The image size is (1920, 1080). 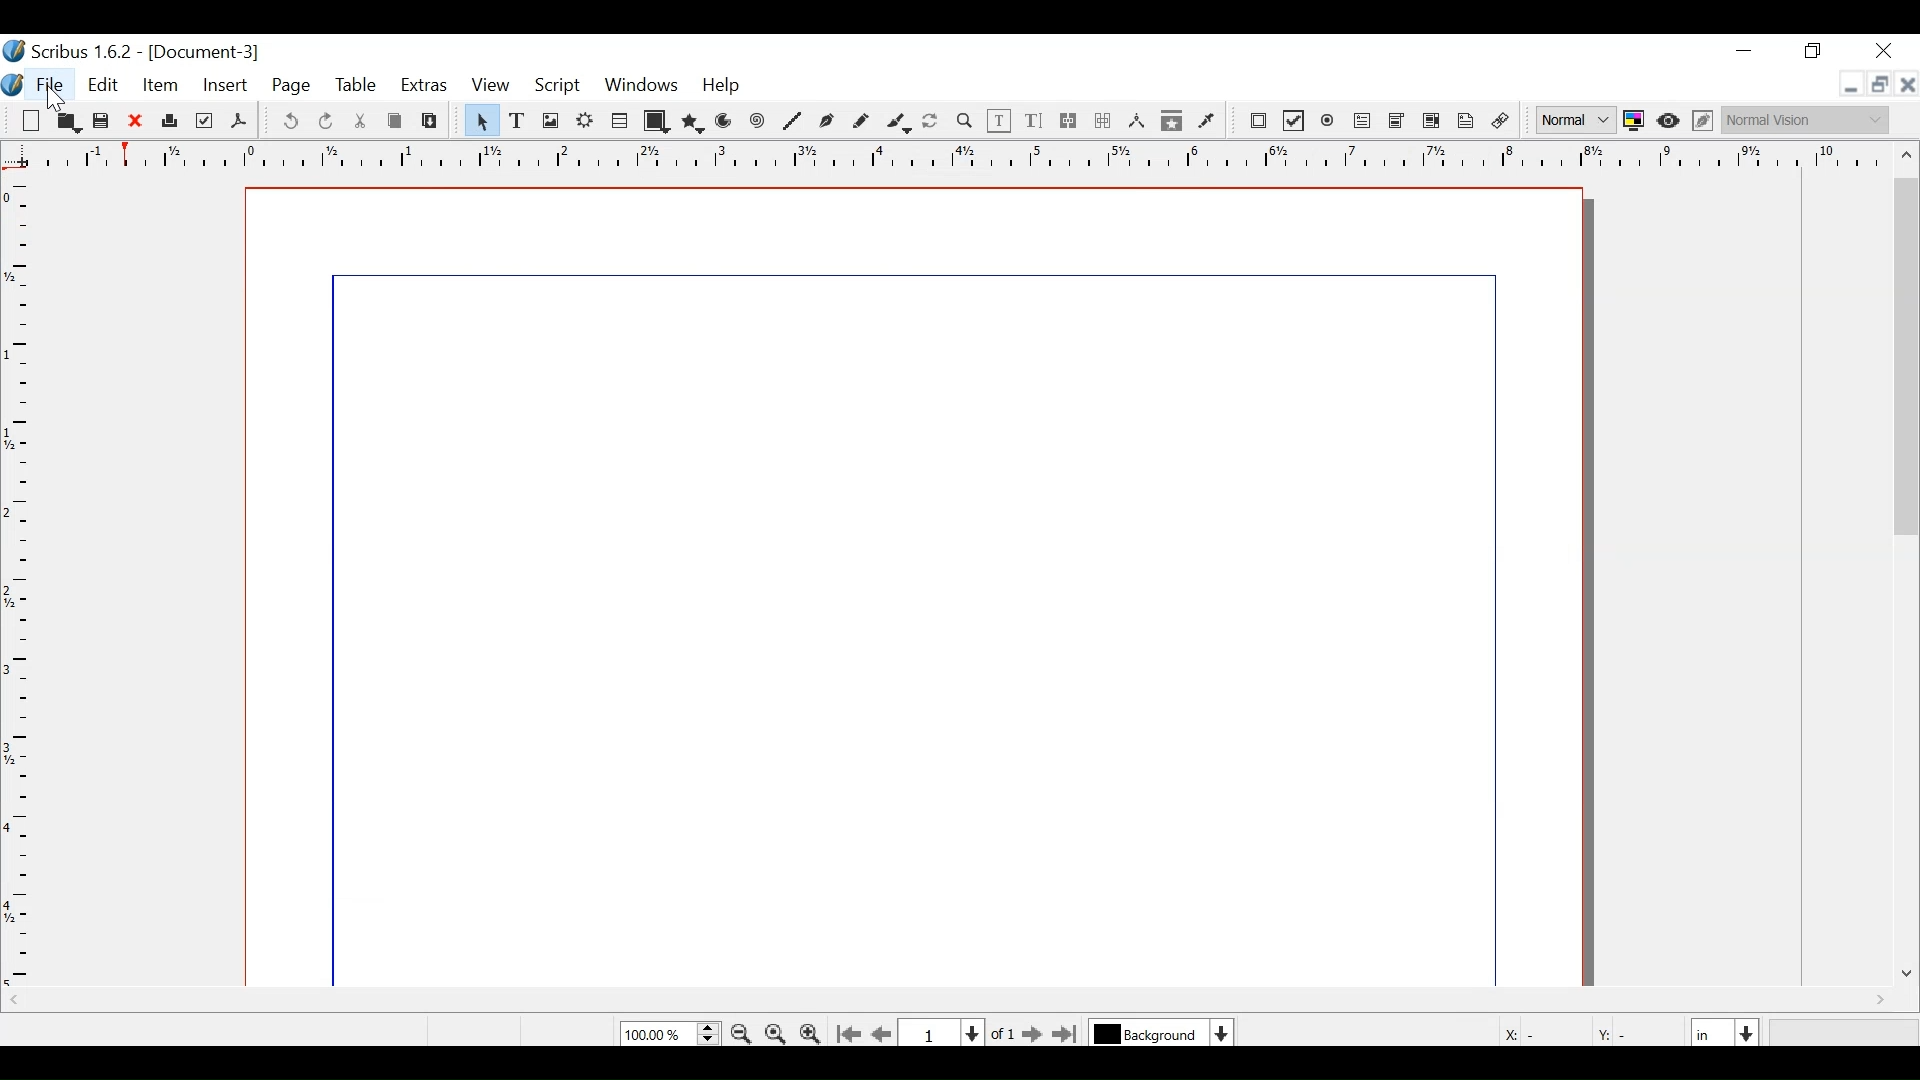 What do you see at coordinates (670, 1034) in the screenshot?
I see `Zoom` at bounding box center [670, 1034].